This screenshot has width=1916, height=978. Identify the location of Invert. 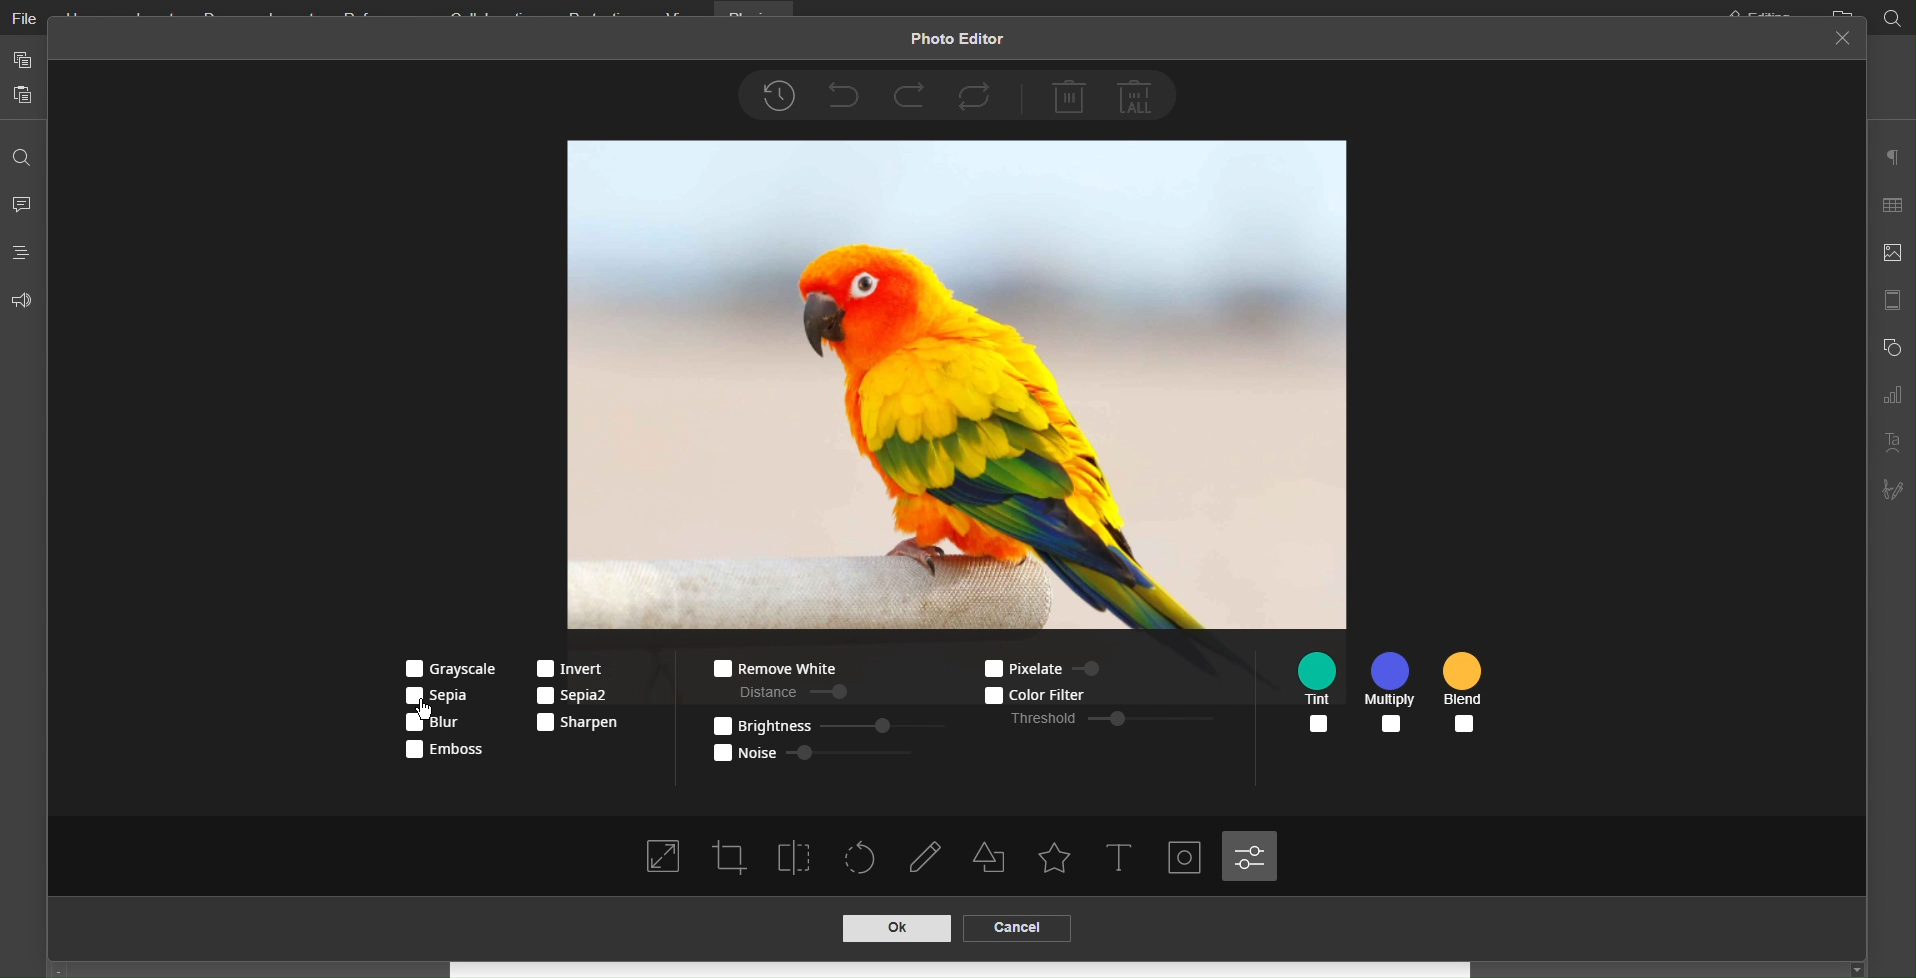
(572, 667).